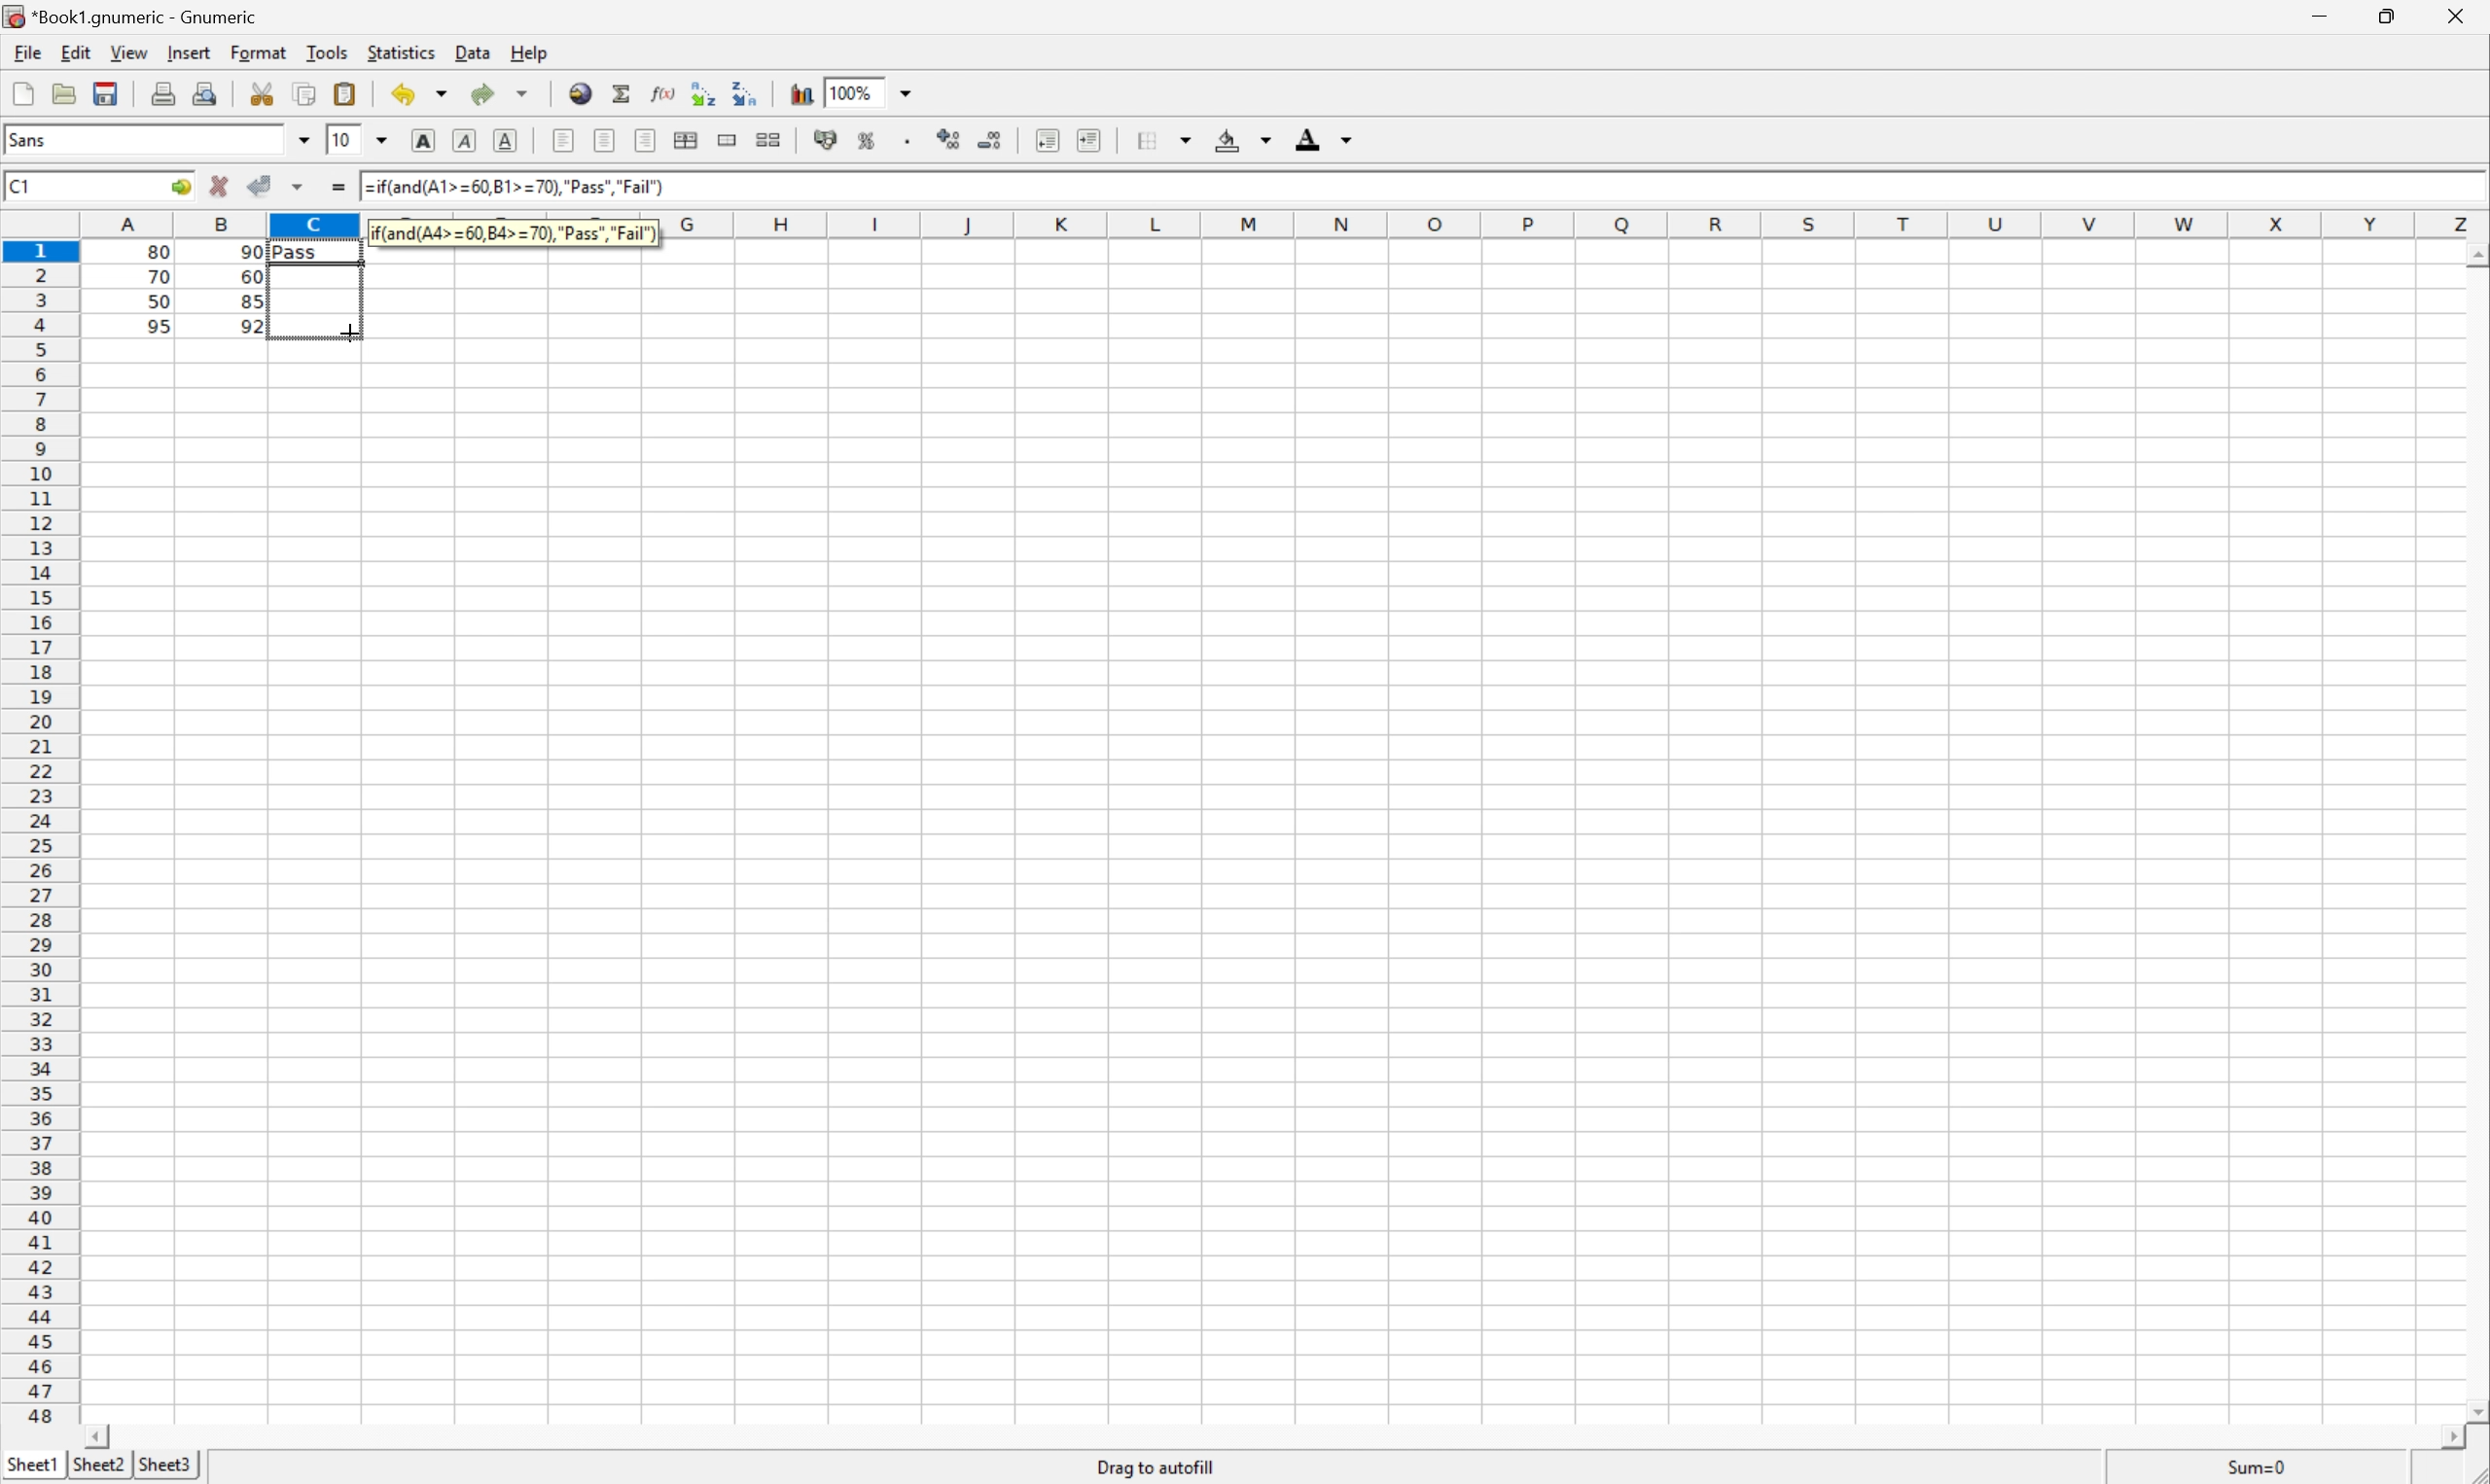  Describe the element at coordinates (257, 186) in the screenshot. I see `Accept changes` at that location.